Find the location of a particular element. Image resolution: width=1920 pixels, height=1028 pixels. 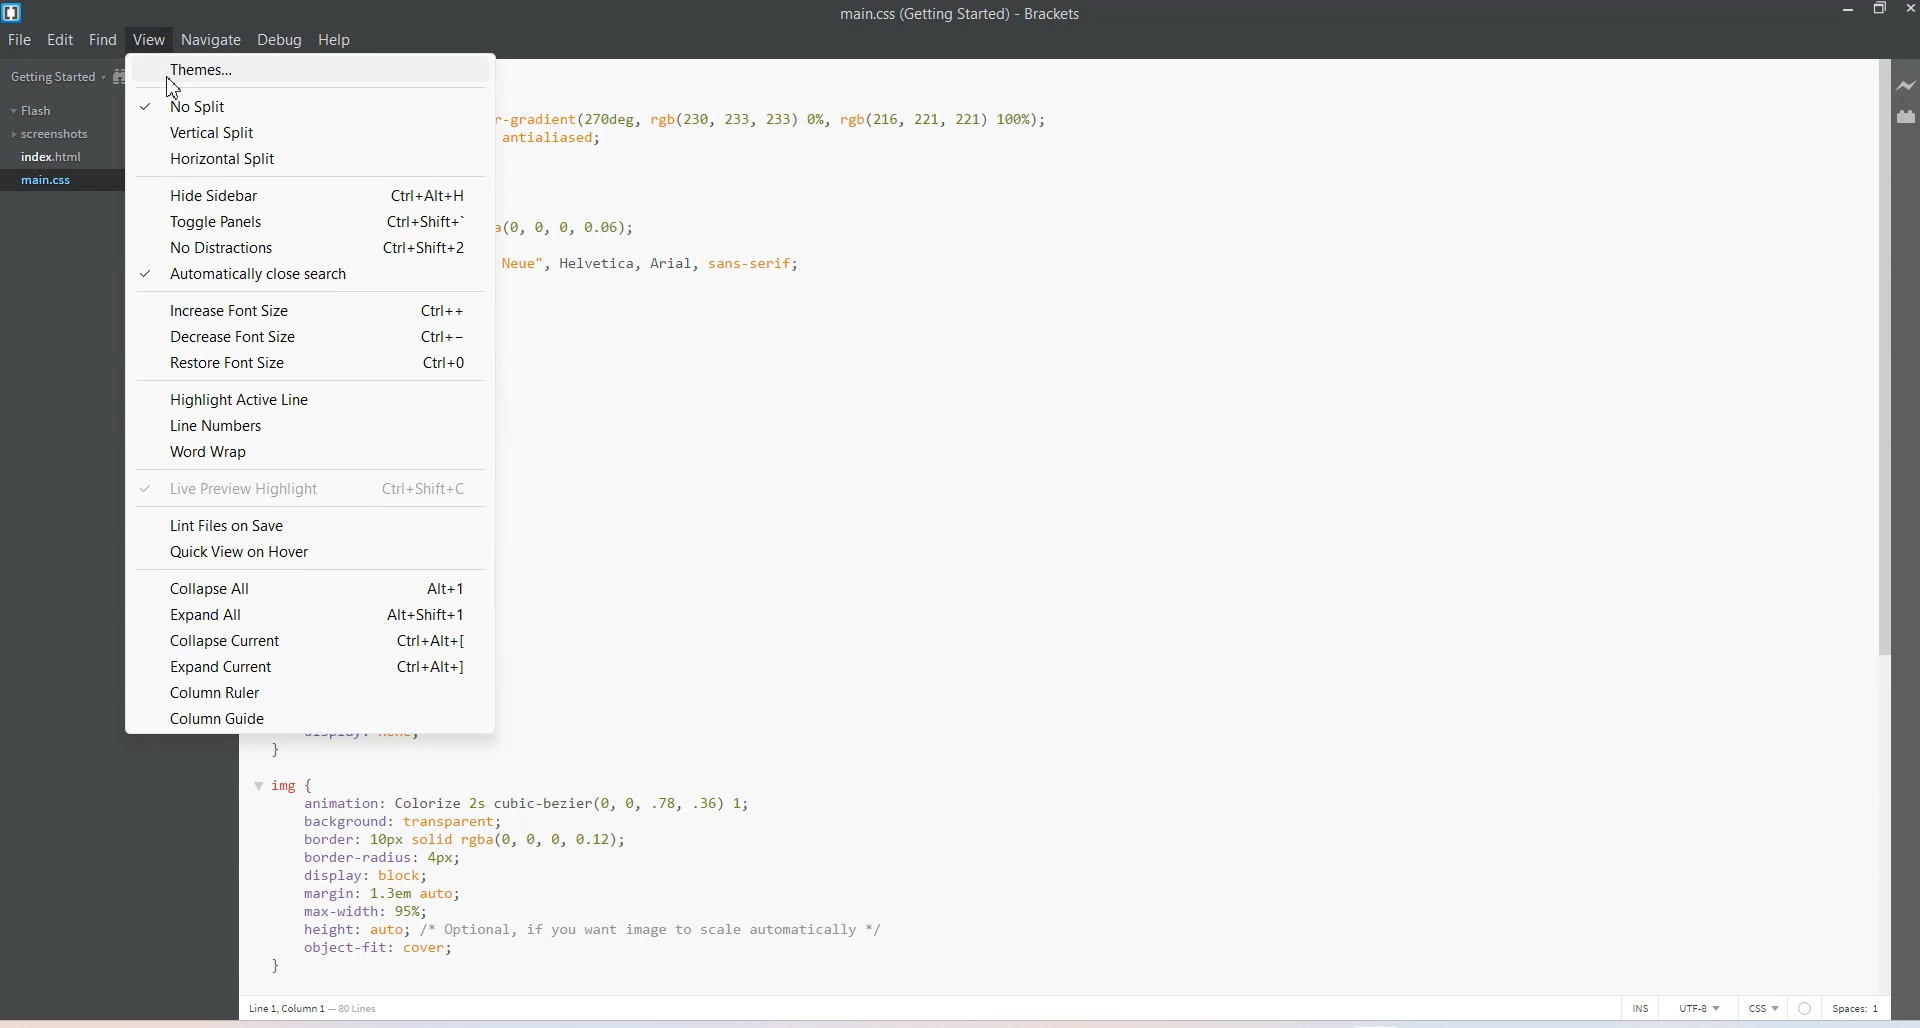

Logo is located at coordinates (15, 14).